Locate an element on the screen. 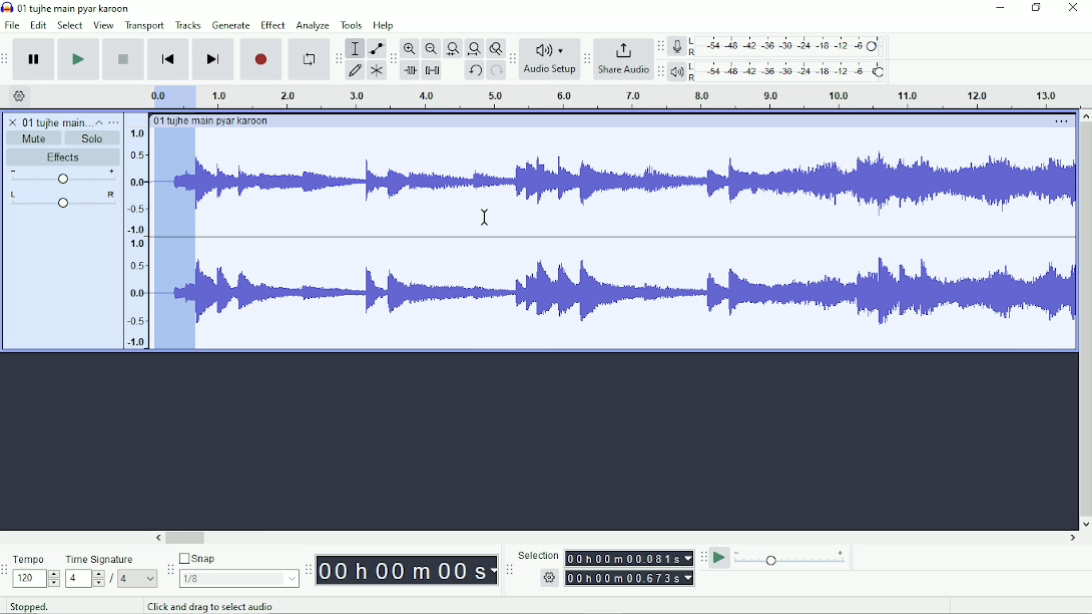 Image resolution: width=1092 pixels, height=614 pixels. Fit project to width is located at coordinates (475, 49).